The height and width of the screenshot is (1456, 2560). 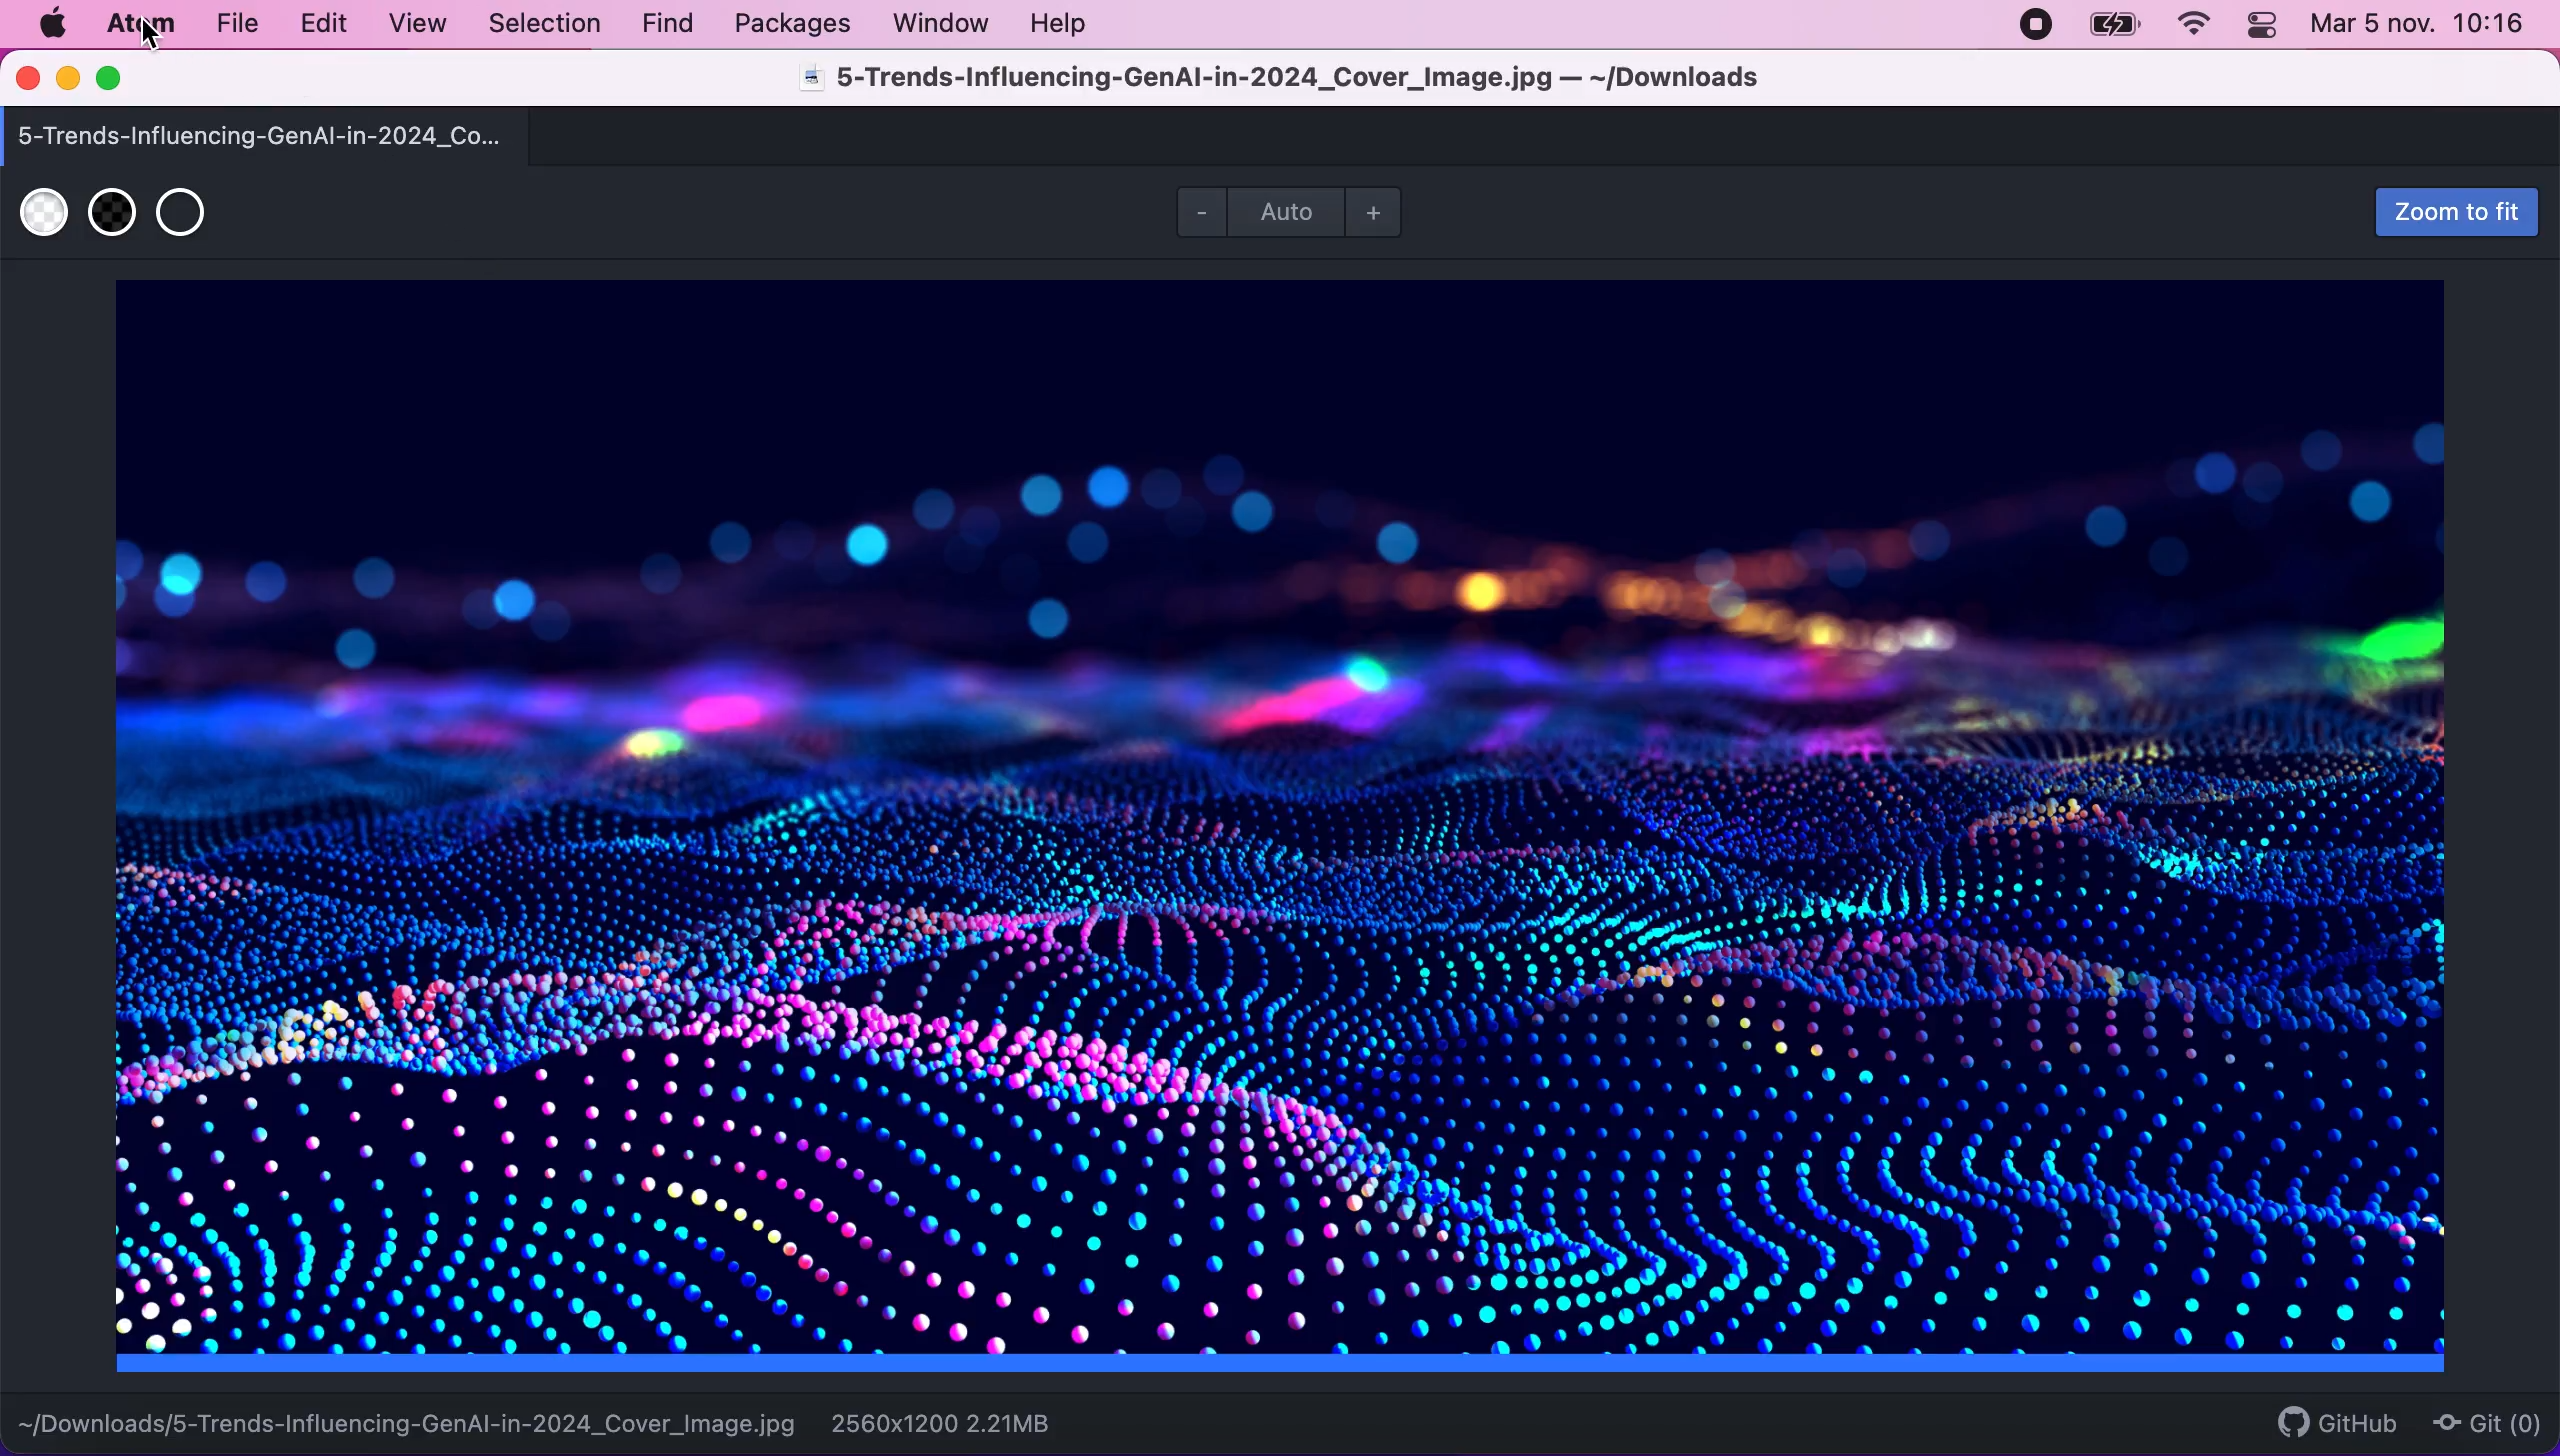 What do you see at coordinates (1064, 23) in the screenshot?
I see `help` at bounding box center [1064, 23].